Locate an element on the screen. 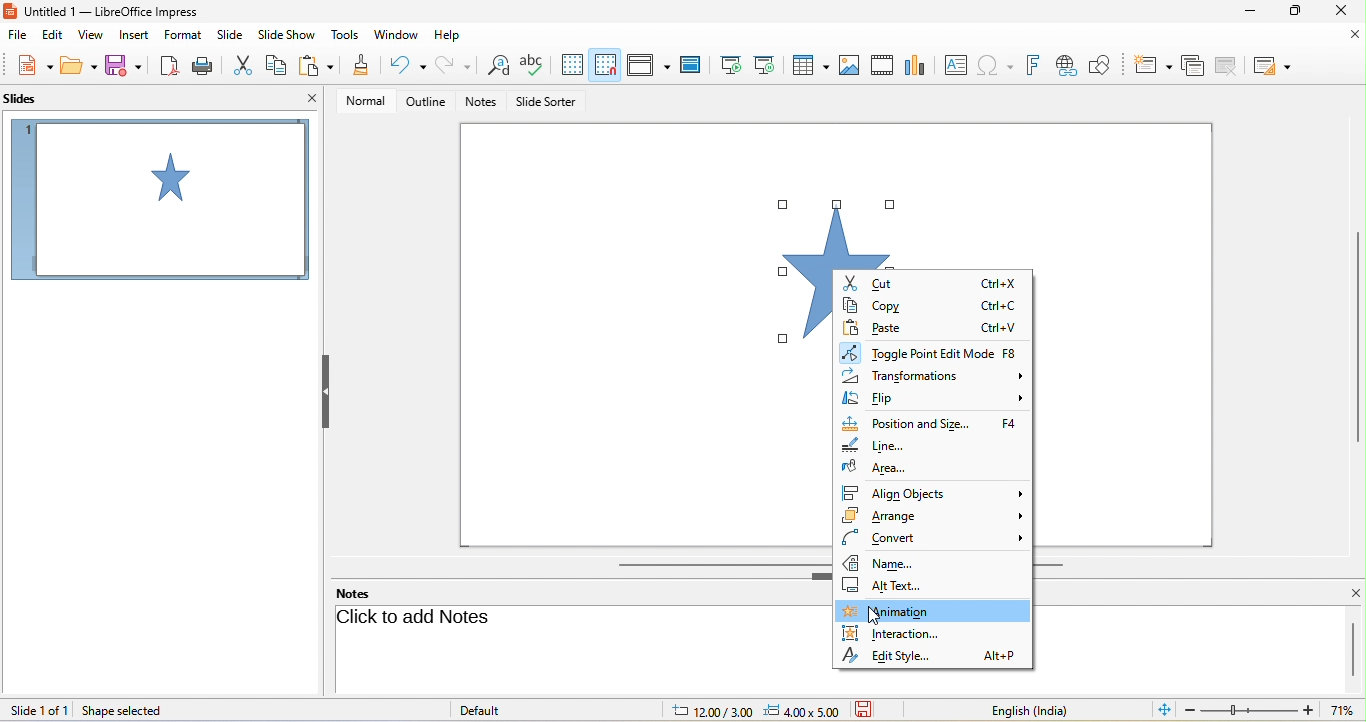  close is located at coordinates (1345, 593).